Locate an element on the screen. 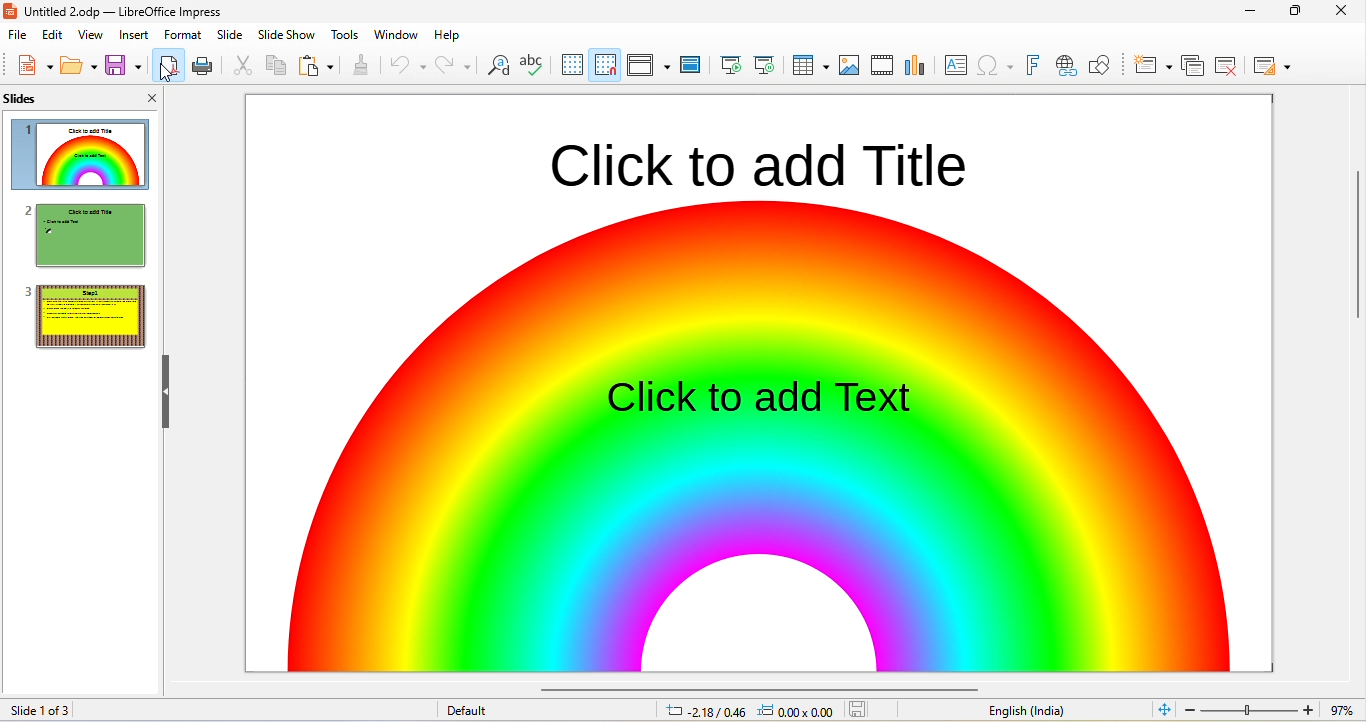 The image size is (1366, 722). find and replace is located at coordinates (499, 65).